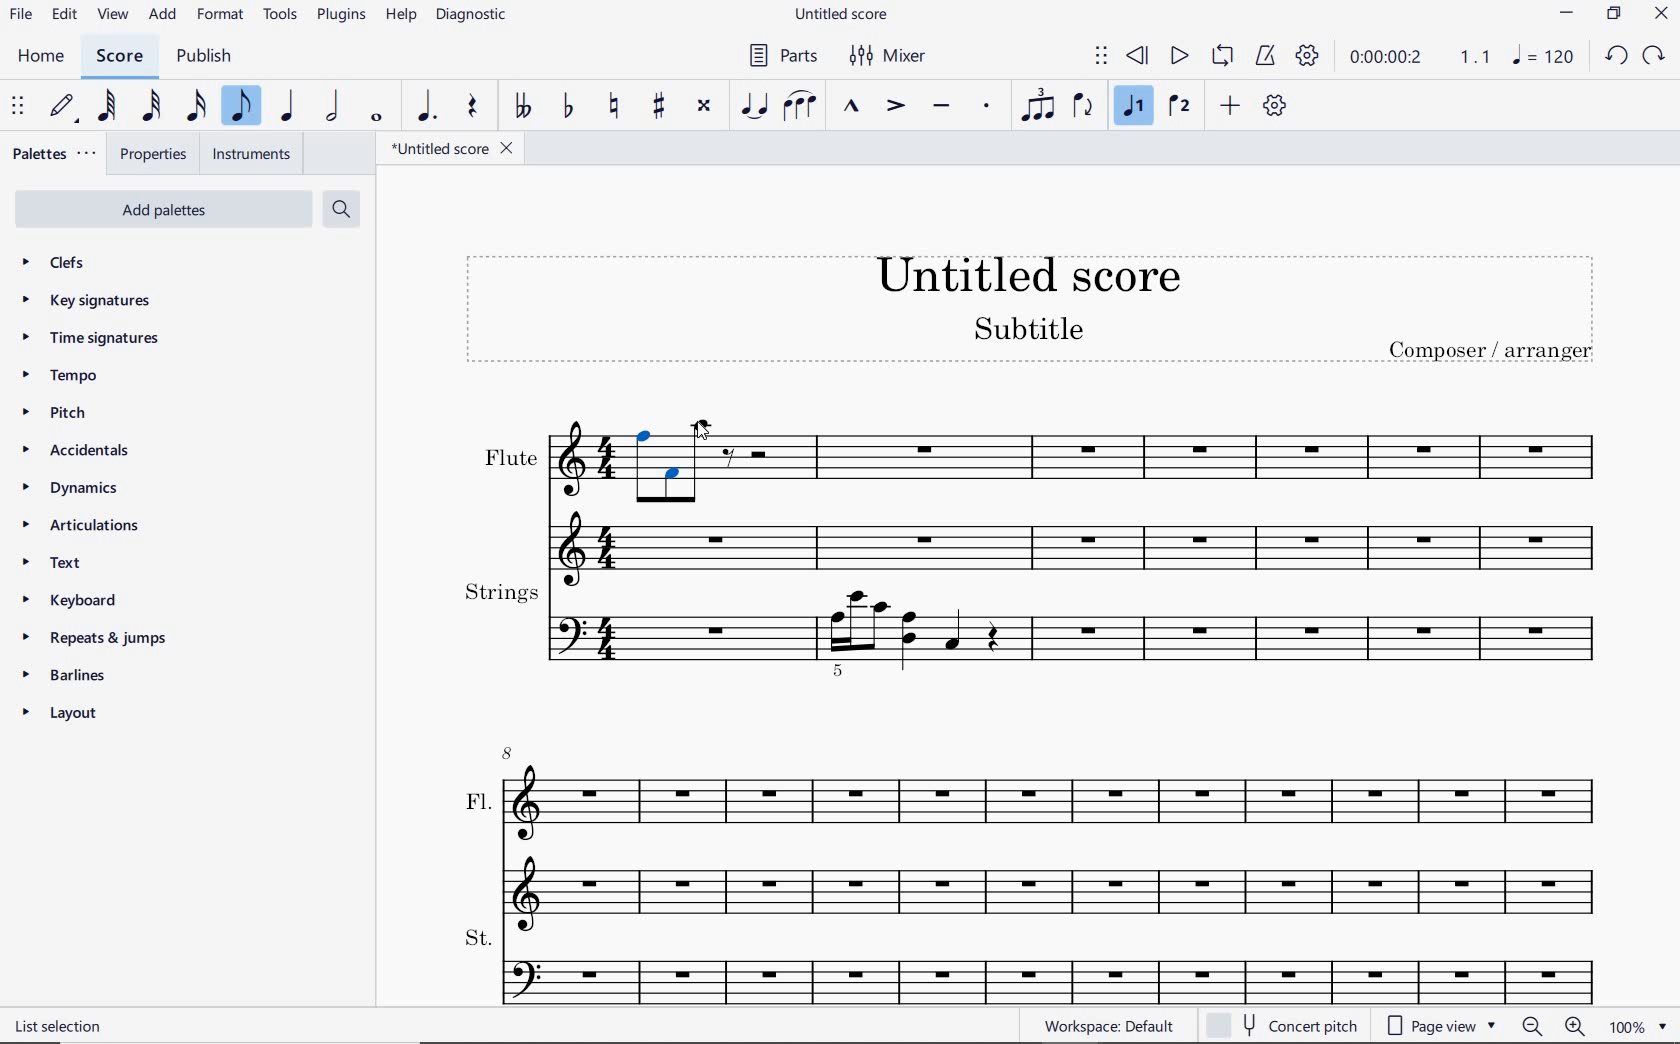 The image size is (1680, 1044). I want to click on dynamics, so click(70, 489).